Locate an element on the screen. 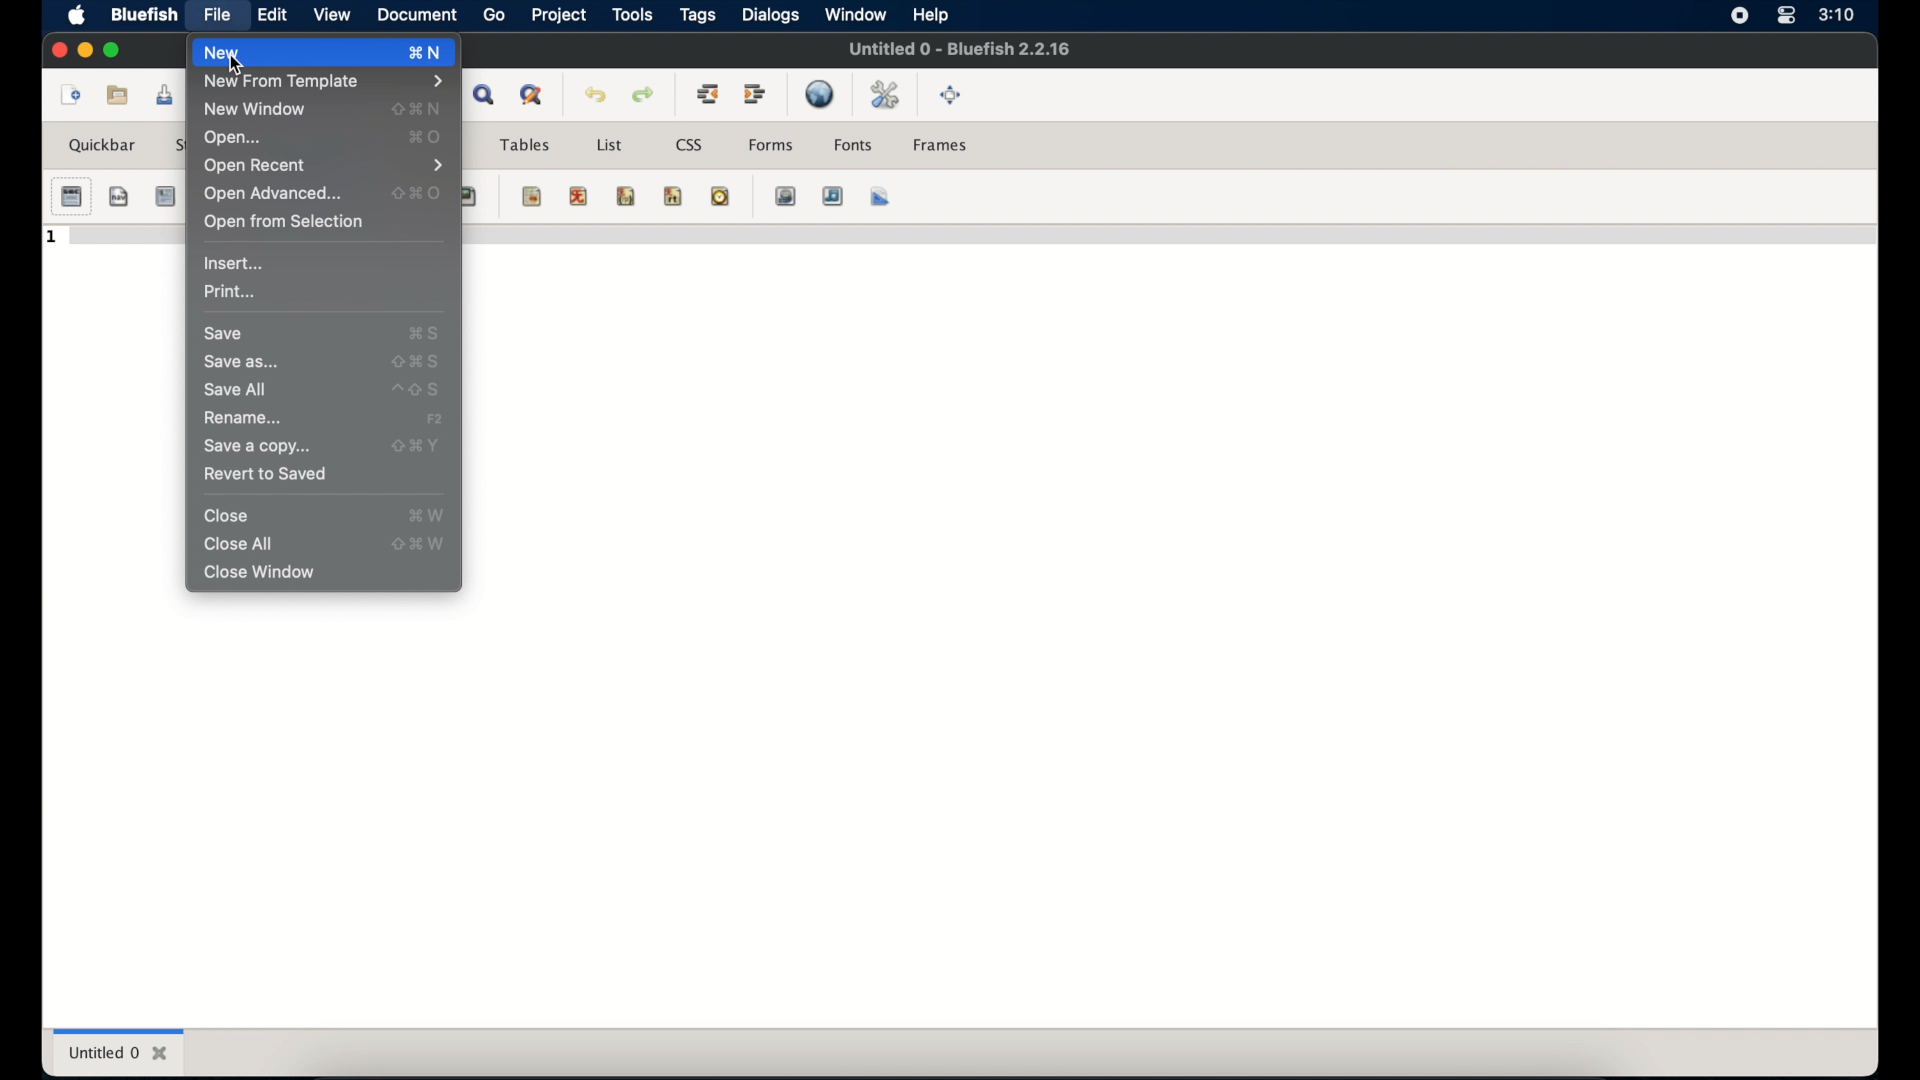 The image size is (1920, 1080). save current file is located at coordinates (165, 95).